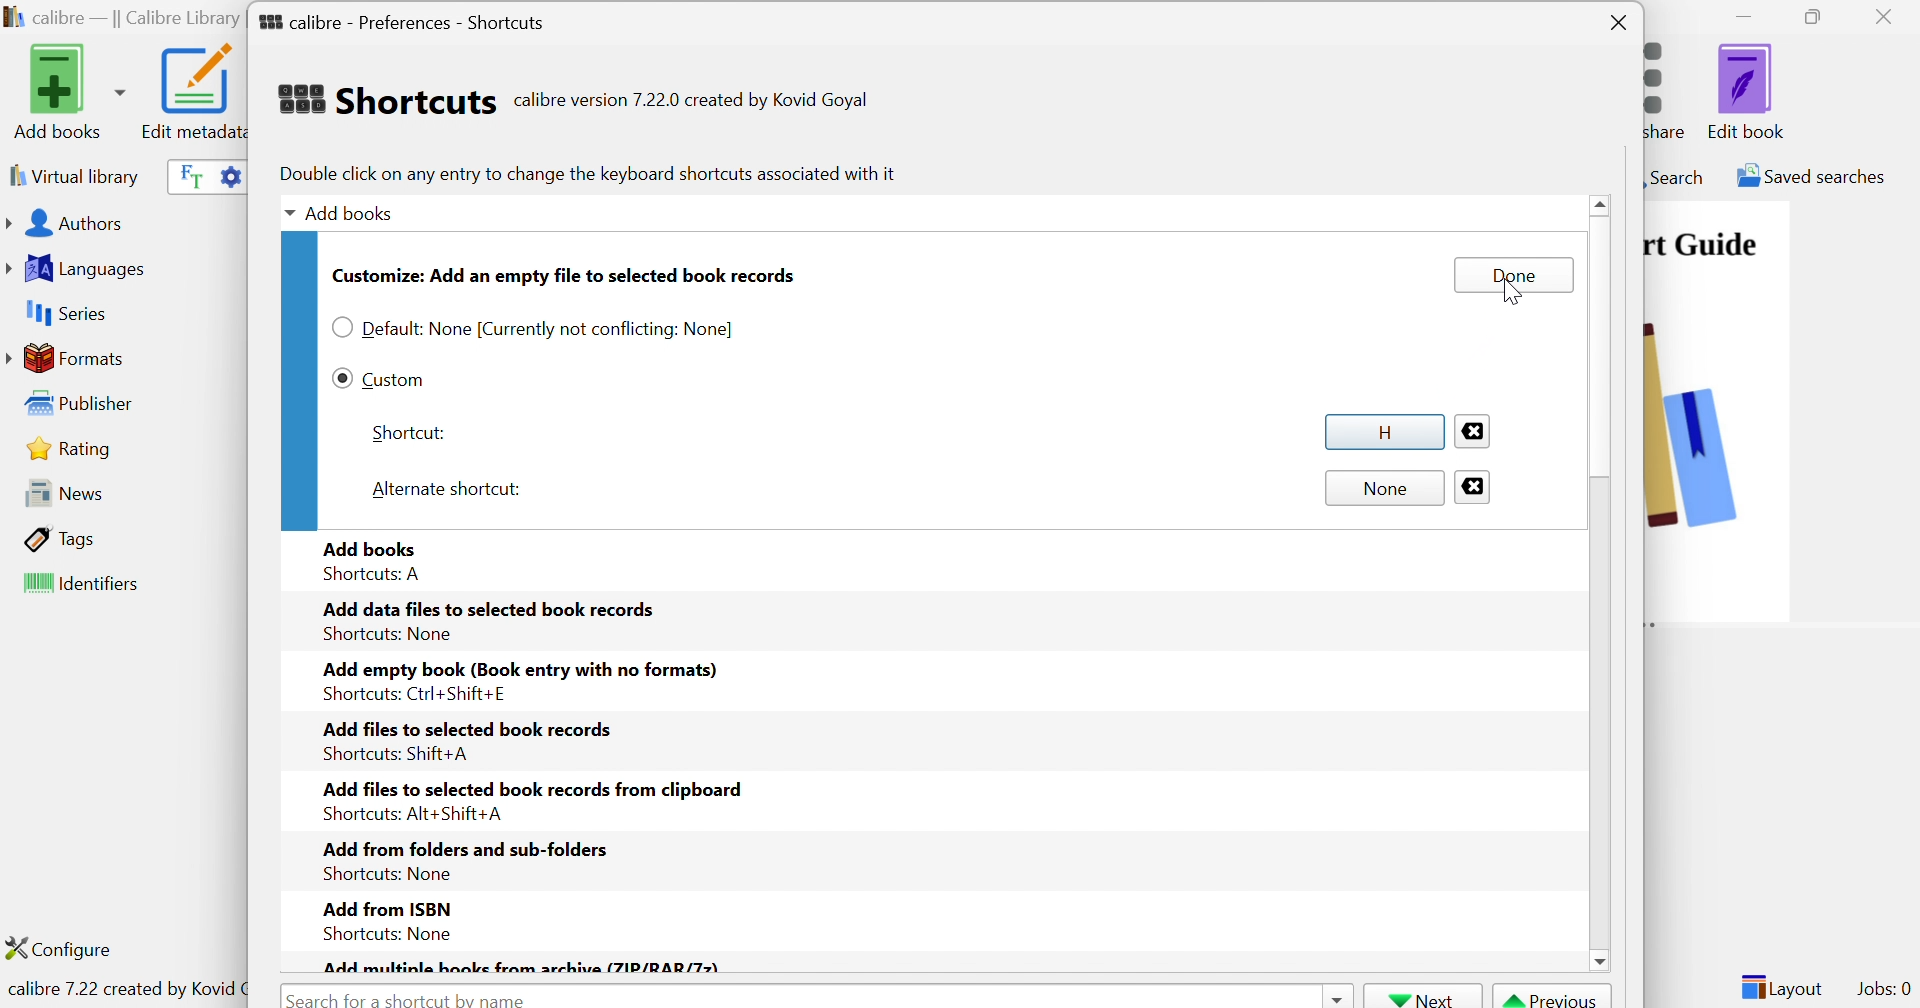  What do you see at coordinates (463, 848) in the screenshot?
I see `Add from folders and sub-folders` at bounding box center [463, 848].